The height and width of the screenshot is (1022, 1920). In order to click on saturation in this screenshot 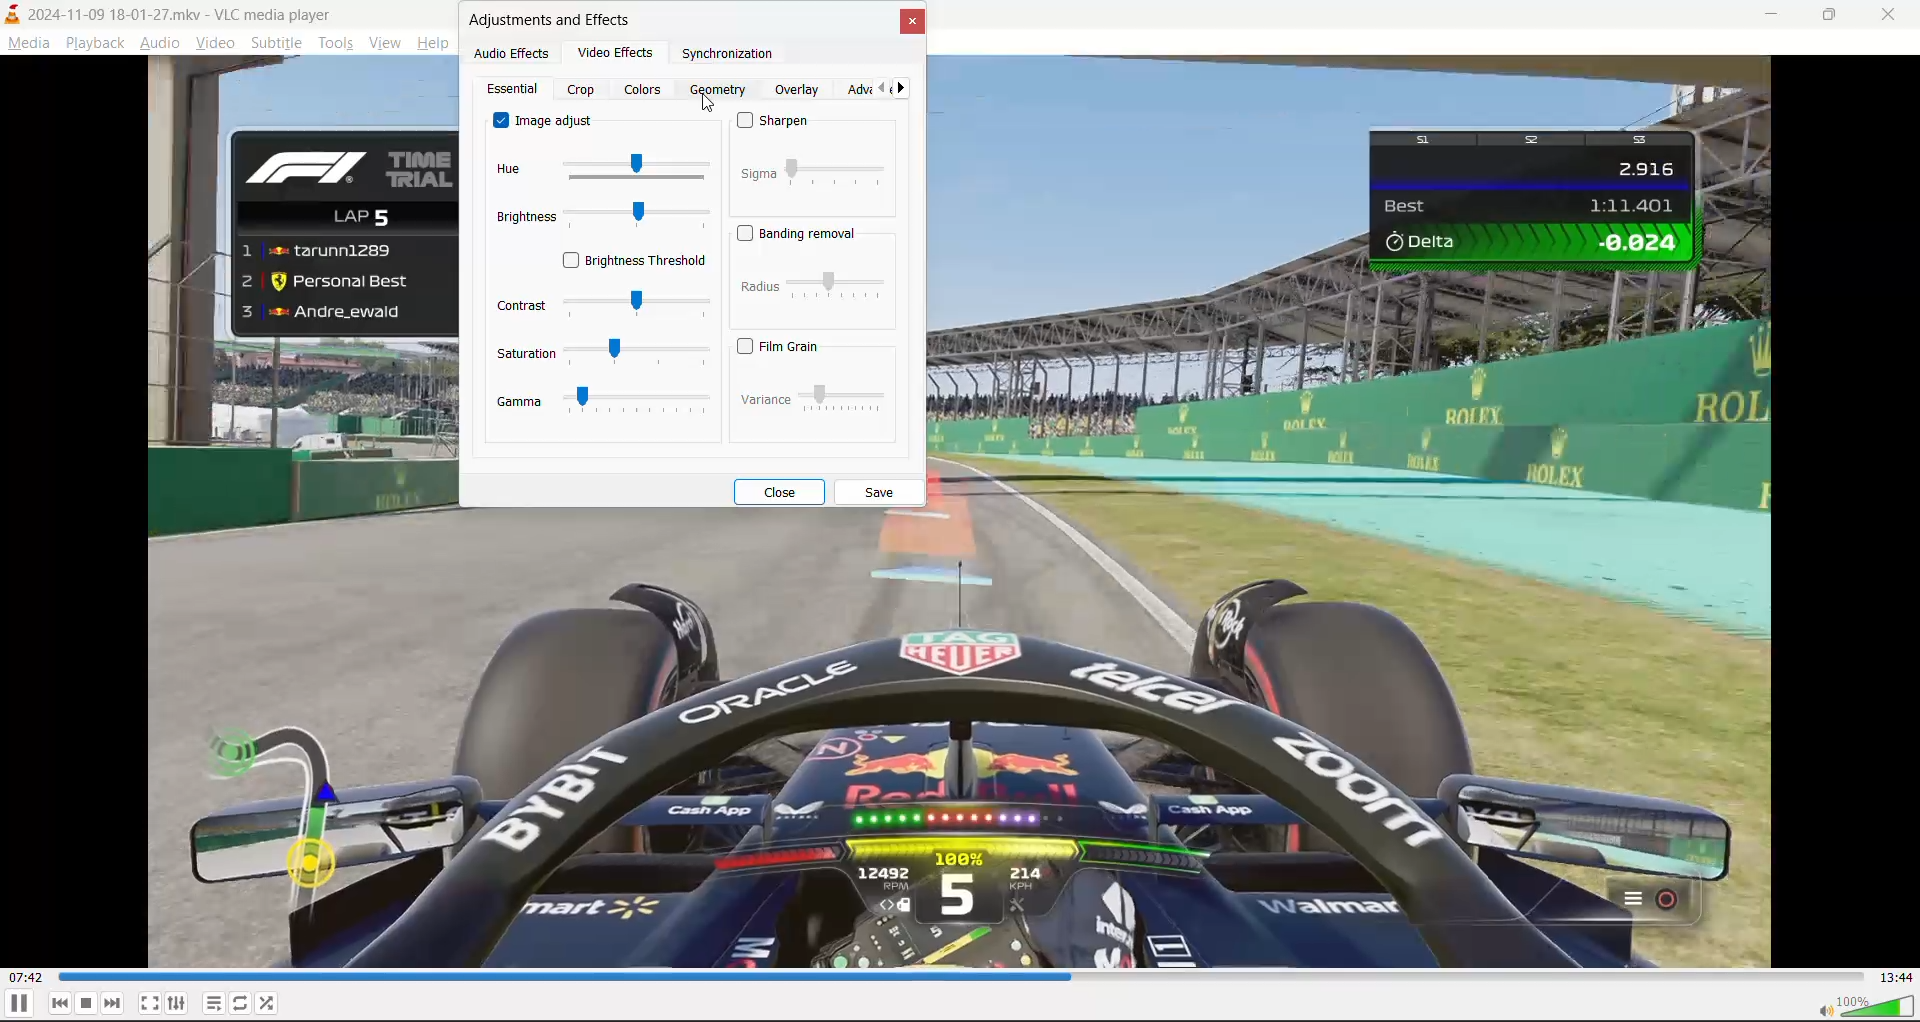, I will do `click(602, 353)`.